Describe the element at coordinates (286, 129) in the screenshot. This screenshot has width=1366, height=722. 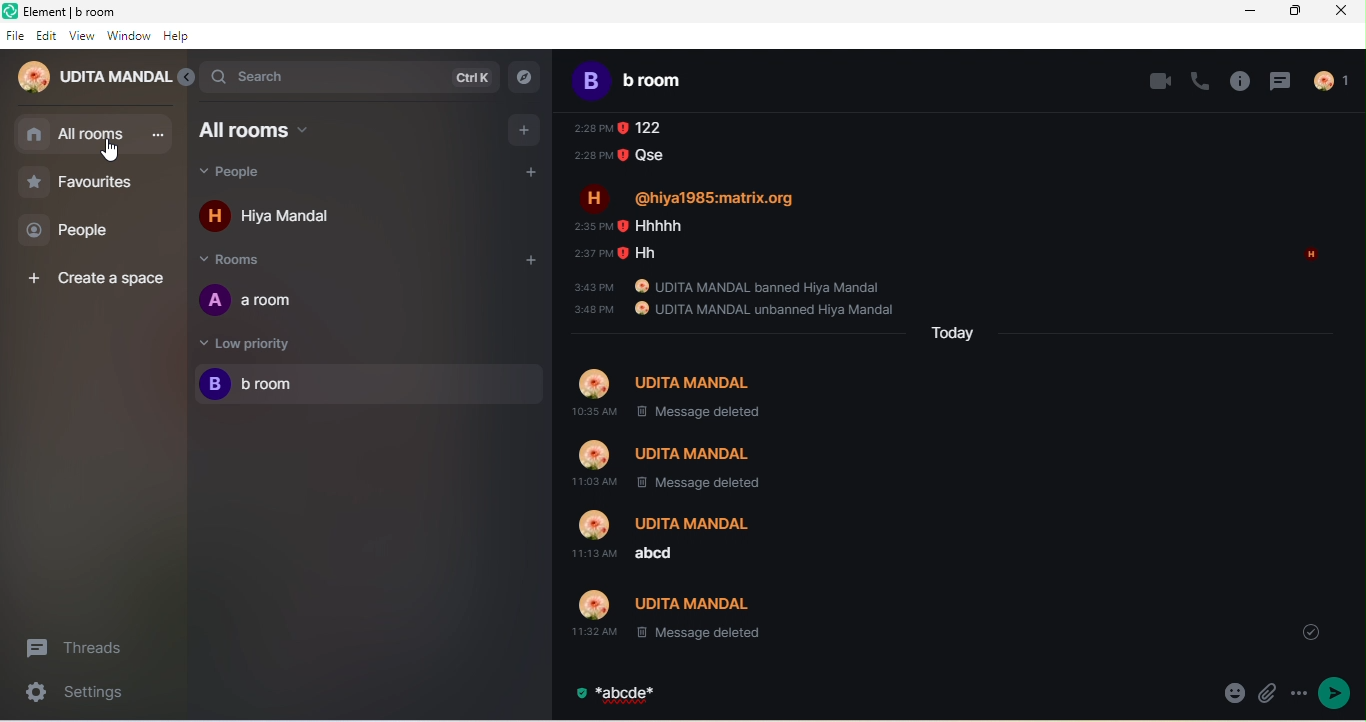
I see `all rooms` at that location.